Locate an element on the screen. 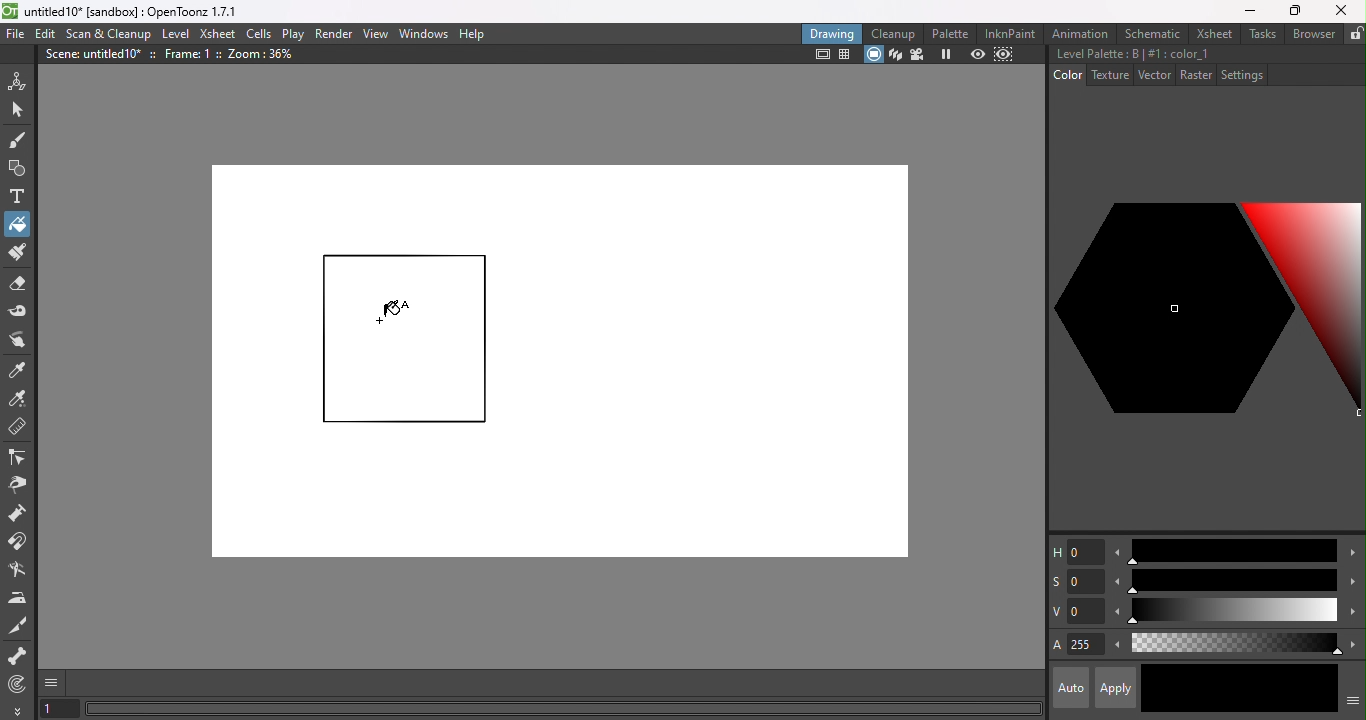 Image resolution: width=1366 pixels, height=720 pixels. File is located at coordinates (16, 35).